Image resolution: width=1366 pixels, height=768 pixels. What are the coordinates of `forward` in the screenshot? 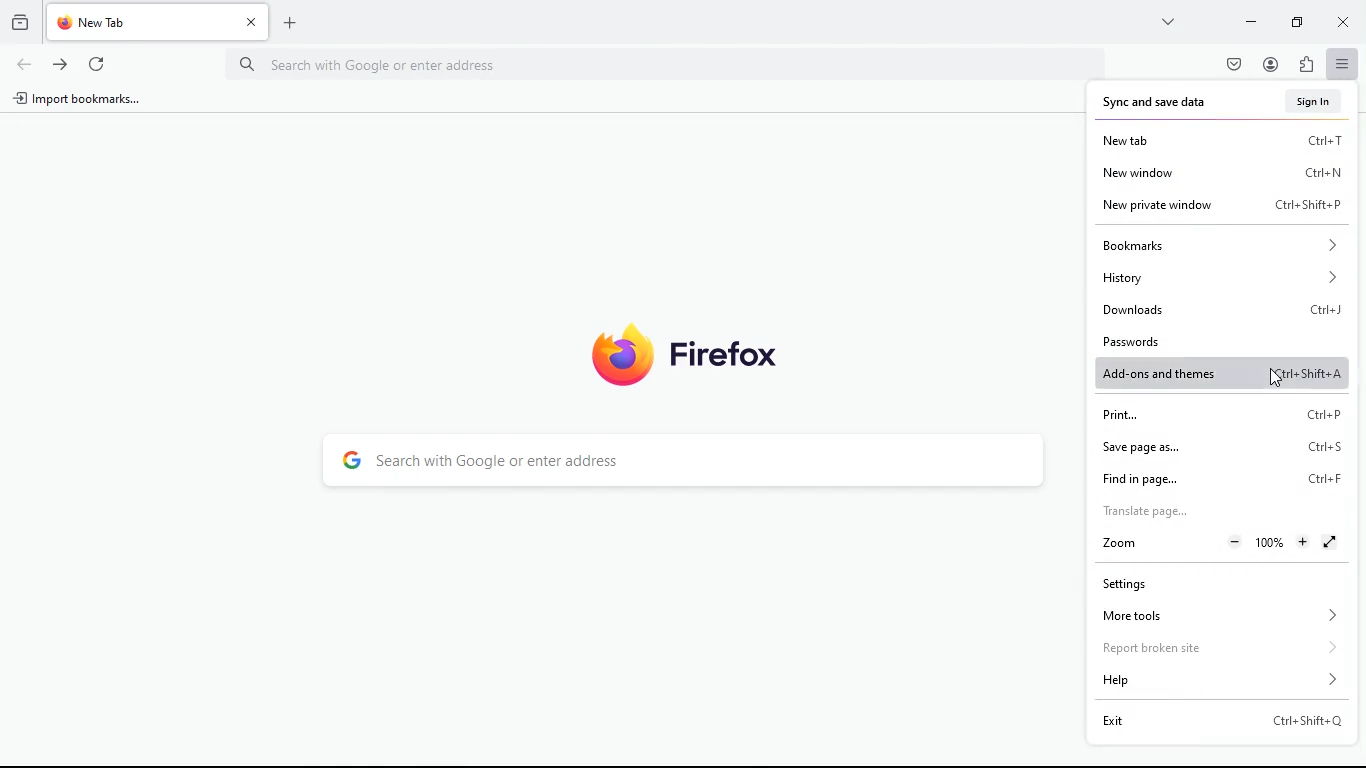 It's located at (59, 63).